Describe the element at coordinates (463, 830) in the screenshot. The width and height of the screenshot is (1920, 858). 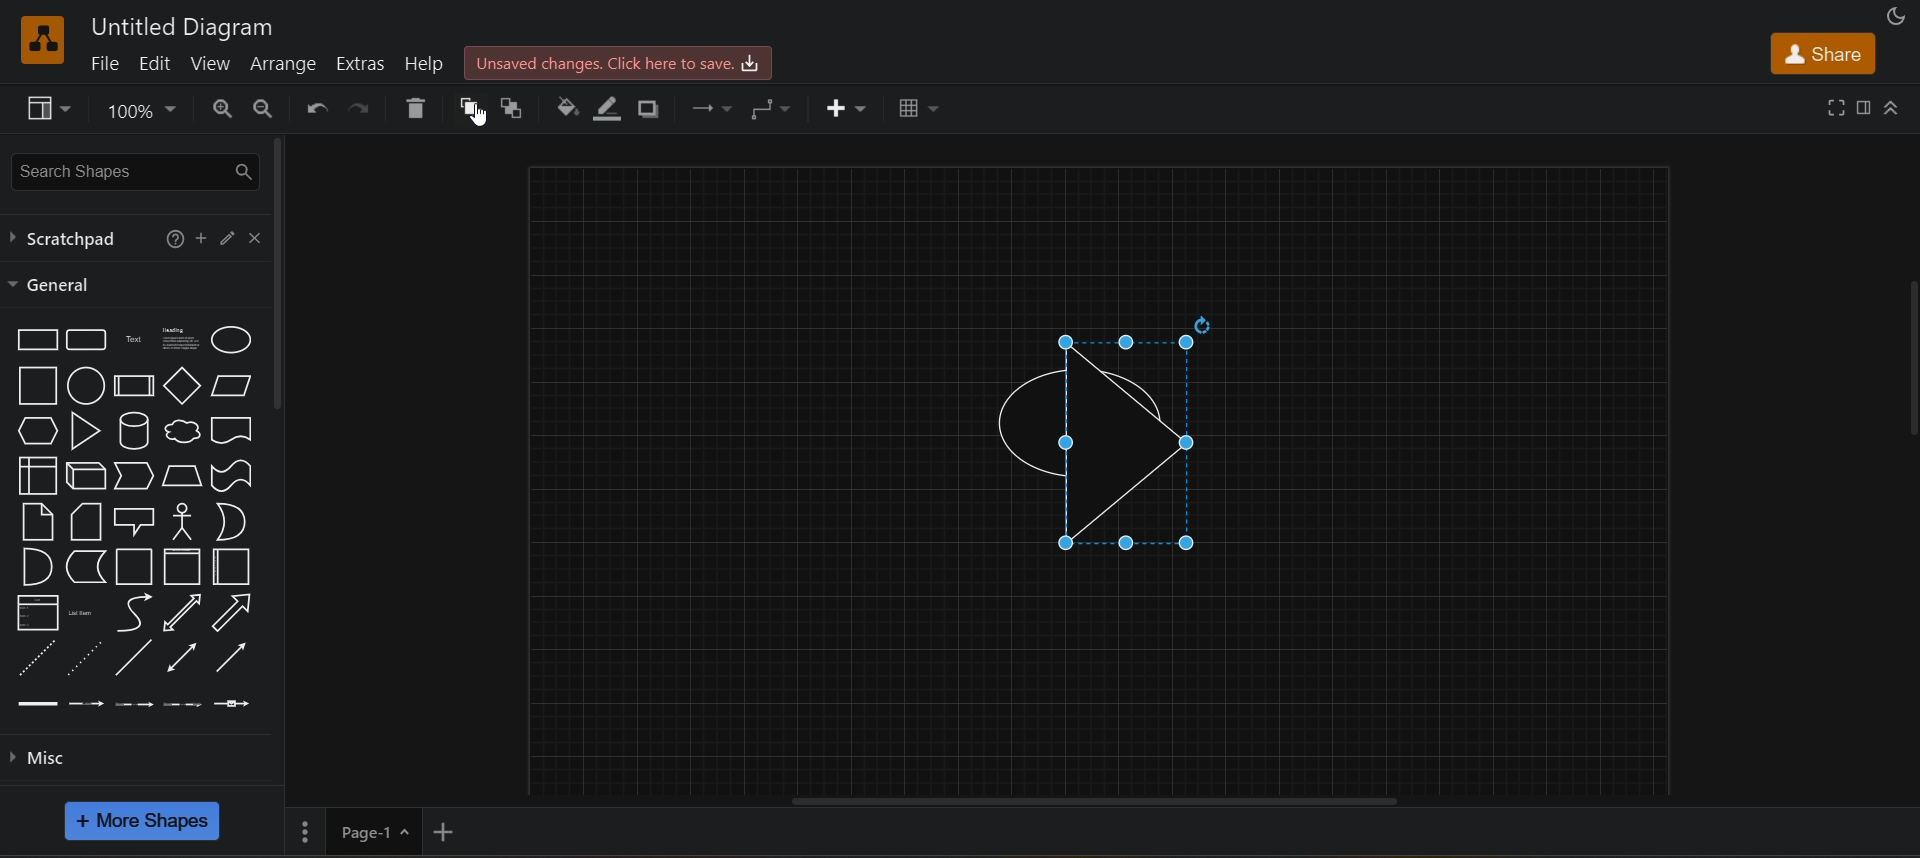
I see `add new page` at that location.